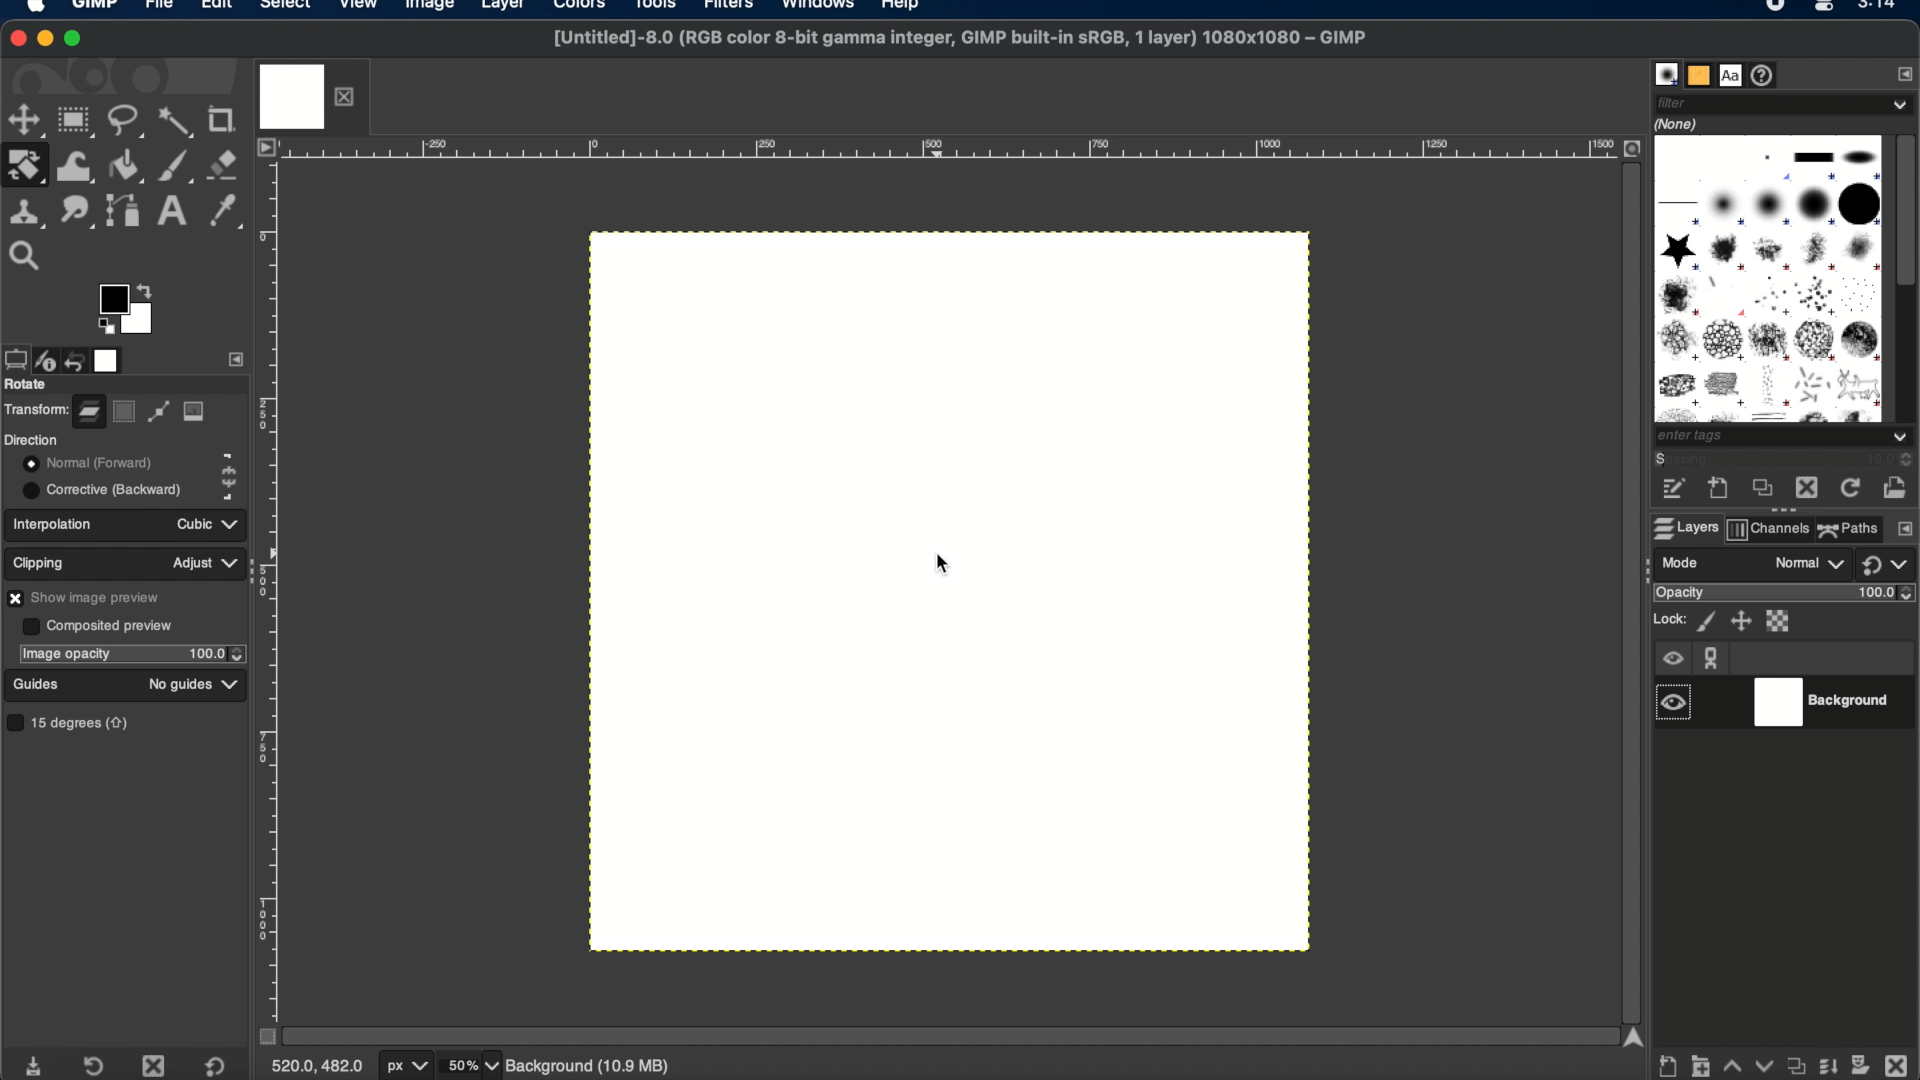  What do you see at coordinates (229, 460) in the screenshot?
I see `normal forward` at bounding box center [229, 460].